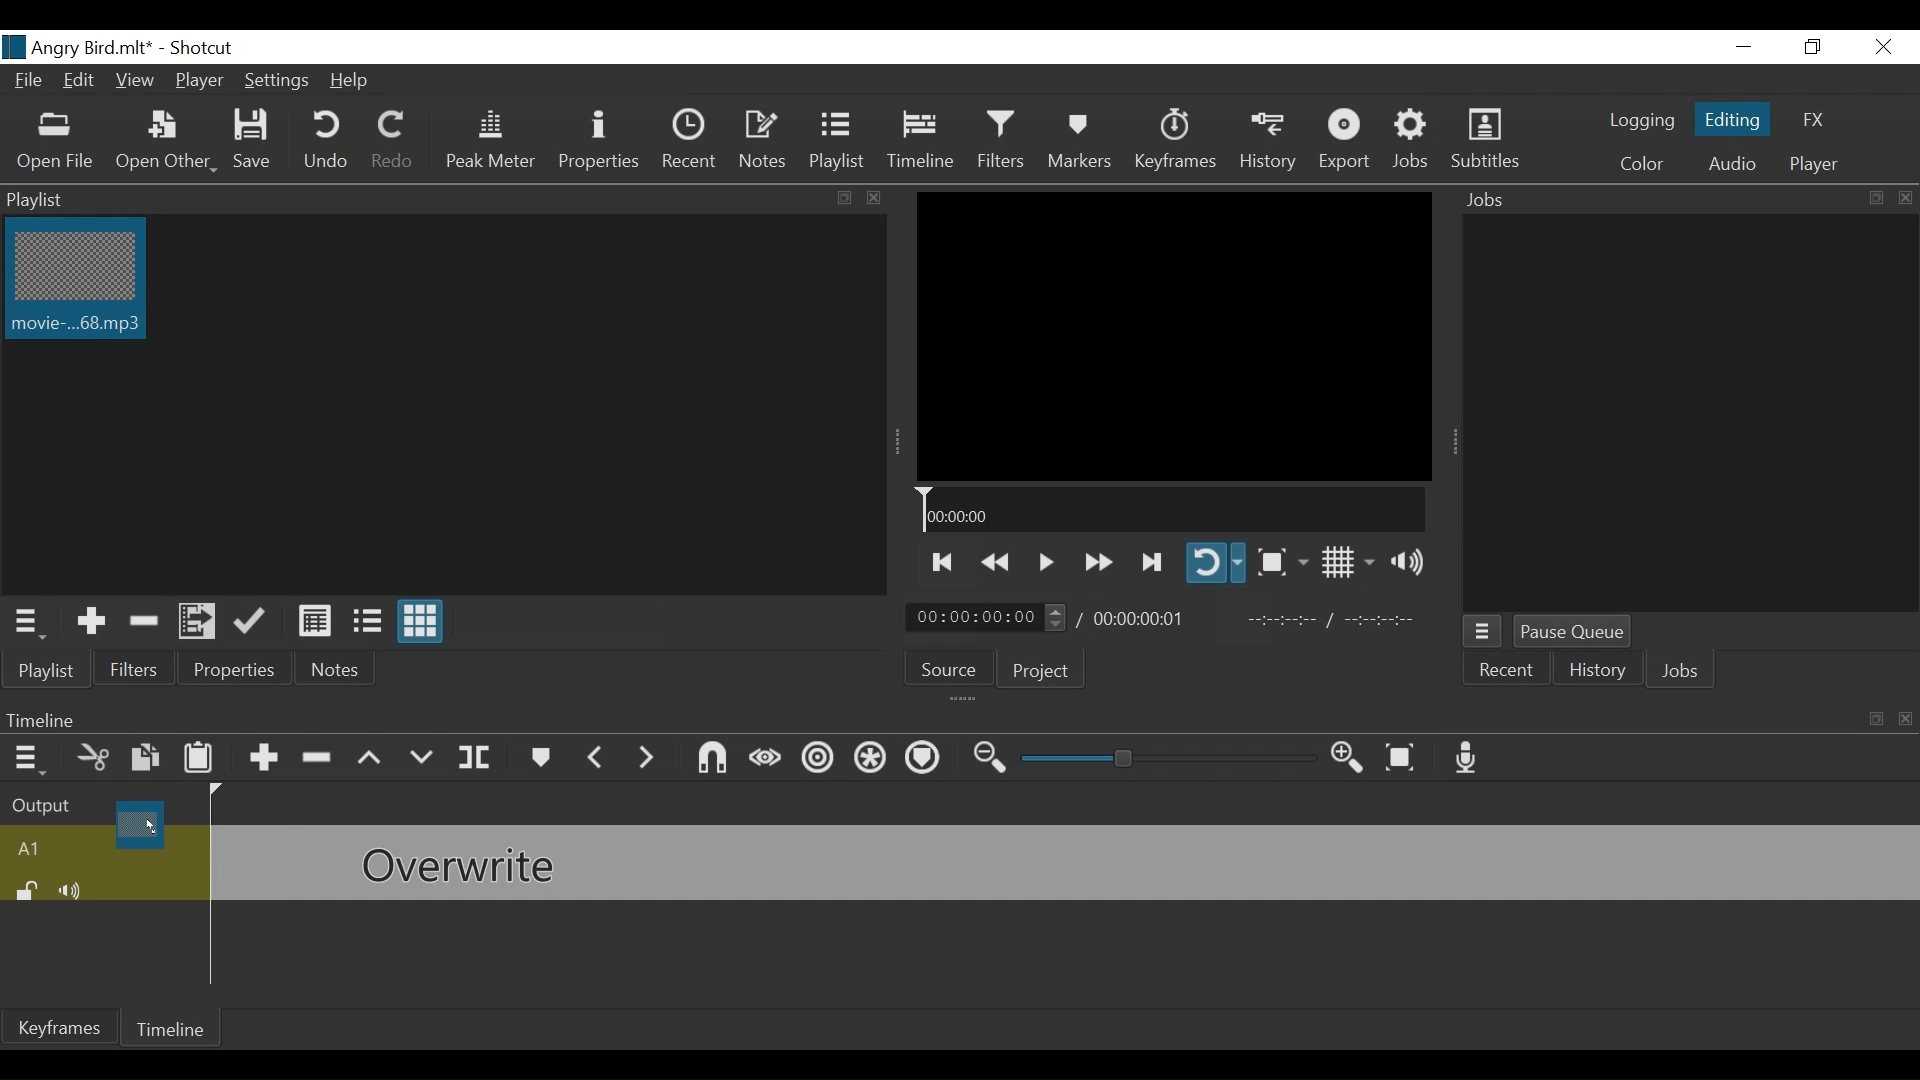 The image size is (1920, 1080). Describe the element at coordinates (766, 758) in the screenshot. I see `Scrub while dragging` at that location.